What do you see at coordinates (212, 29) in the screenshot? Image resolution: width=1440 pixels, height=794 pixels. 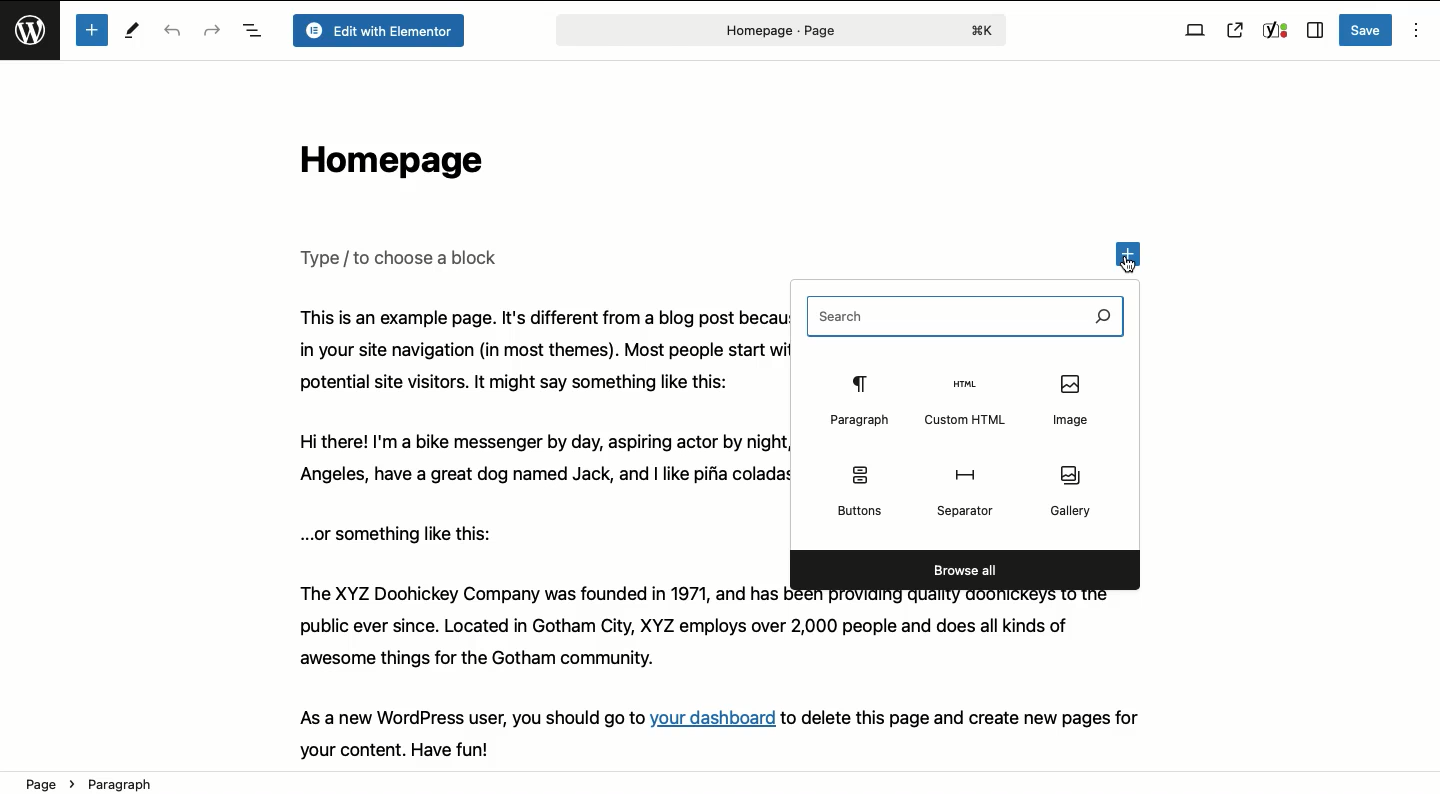 I see `Redo` at bounding box center [212, 29].